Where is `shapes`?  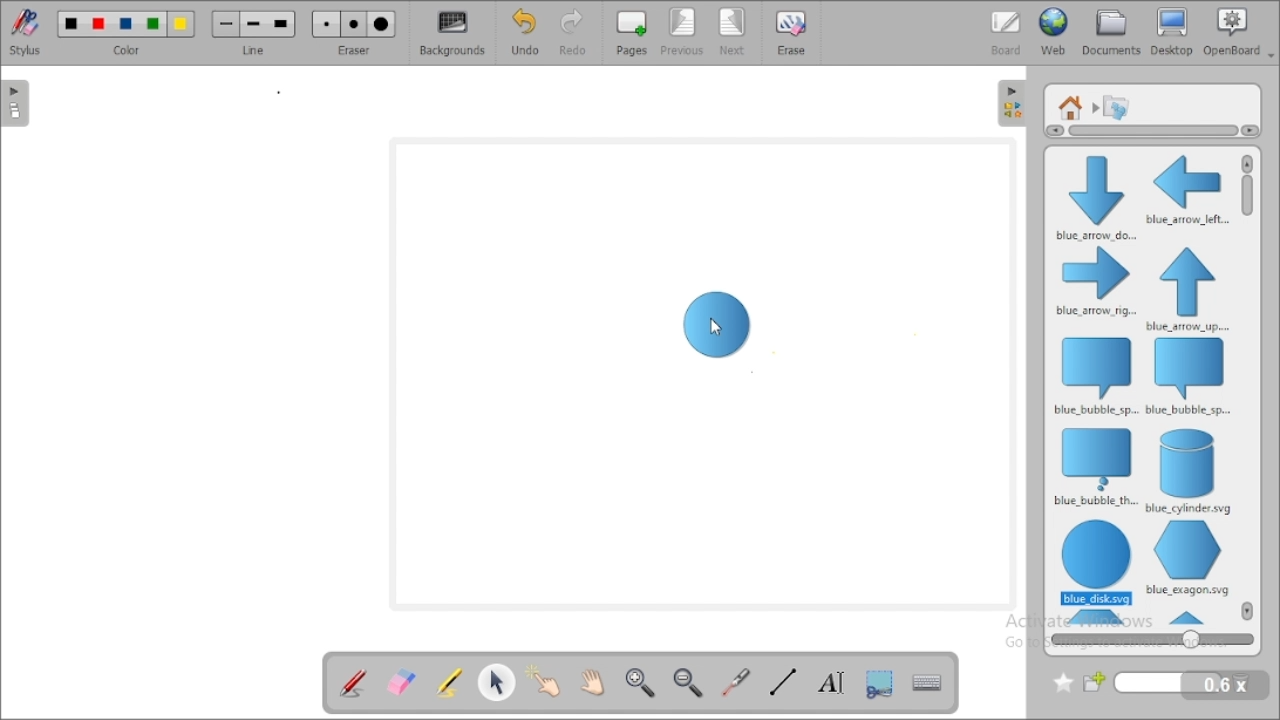 shapes is located at coordinates (1116, 106).